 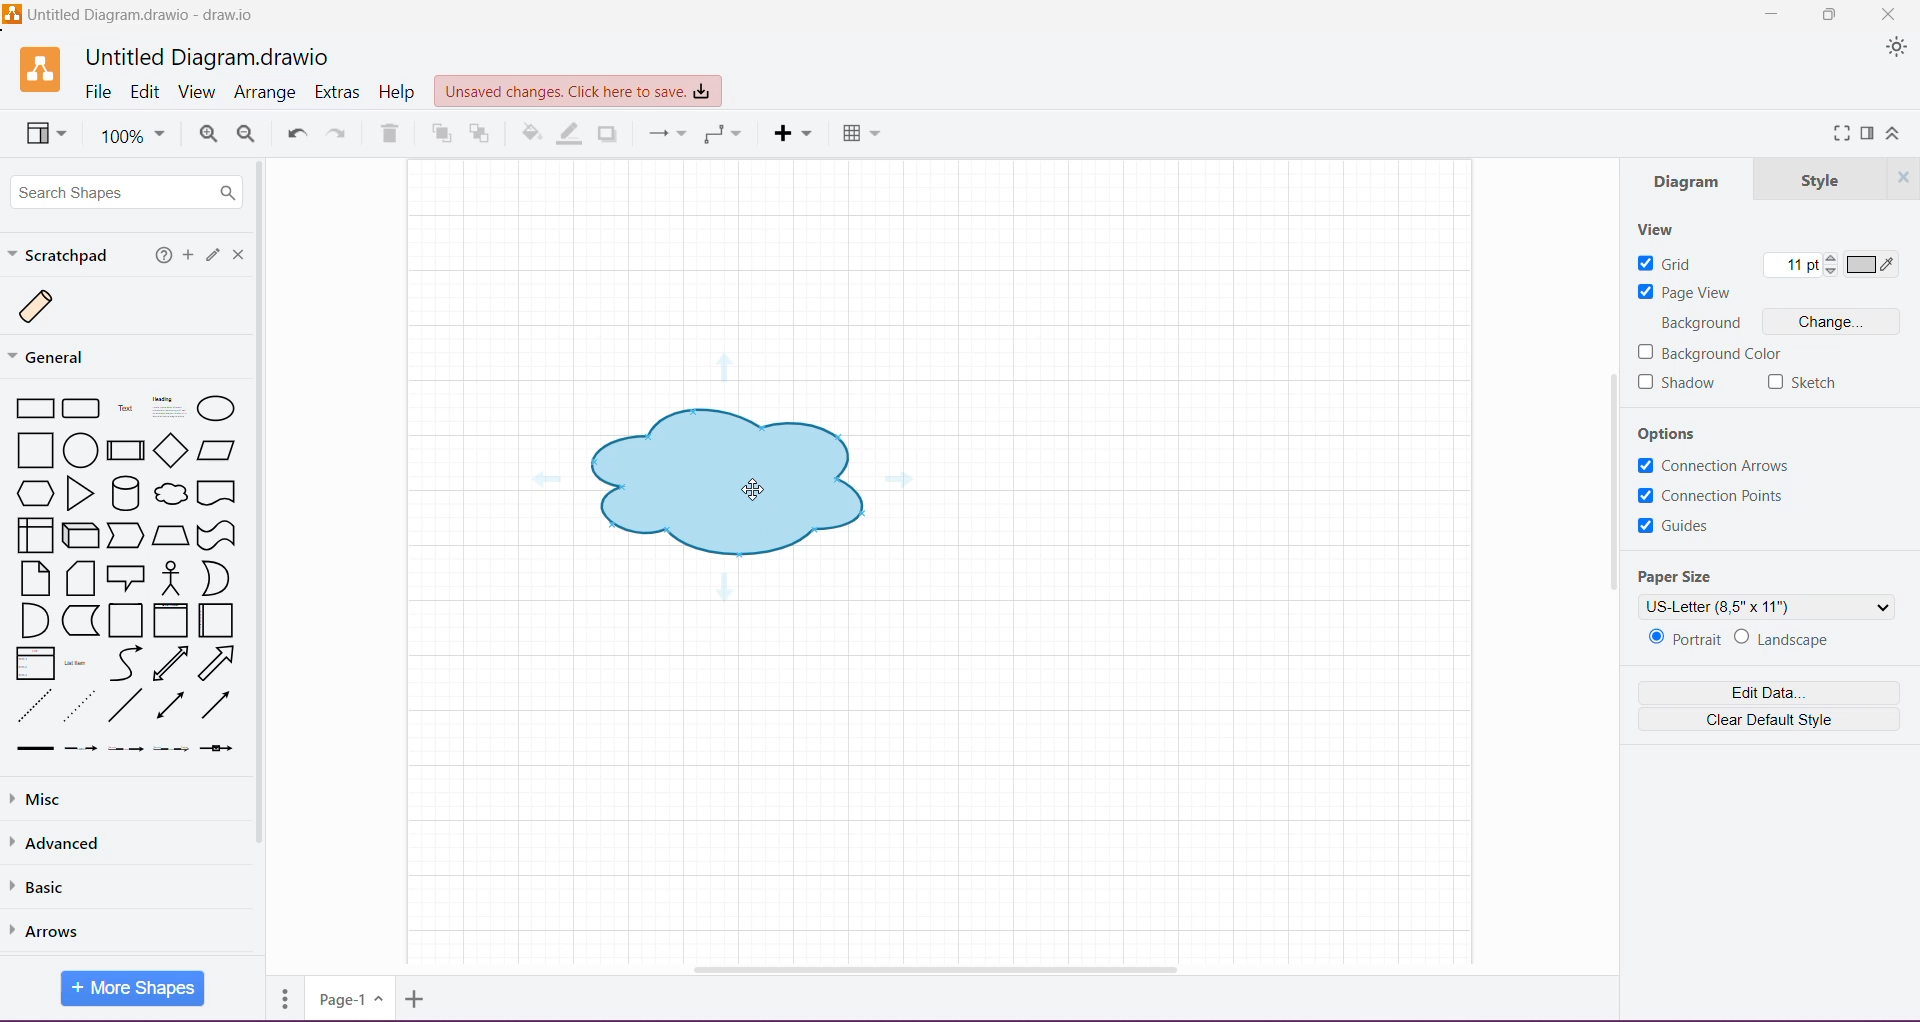 I want to click on Search Shapes, so click(x=124, y=190).